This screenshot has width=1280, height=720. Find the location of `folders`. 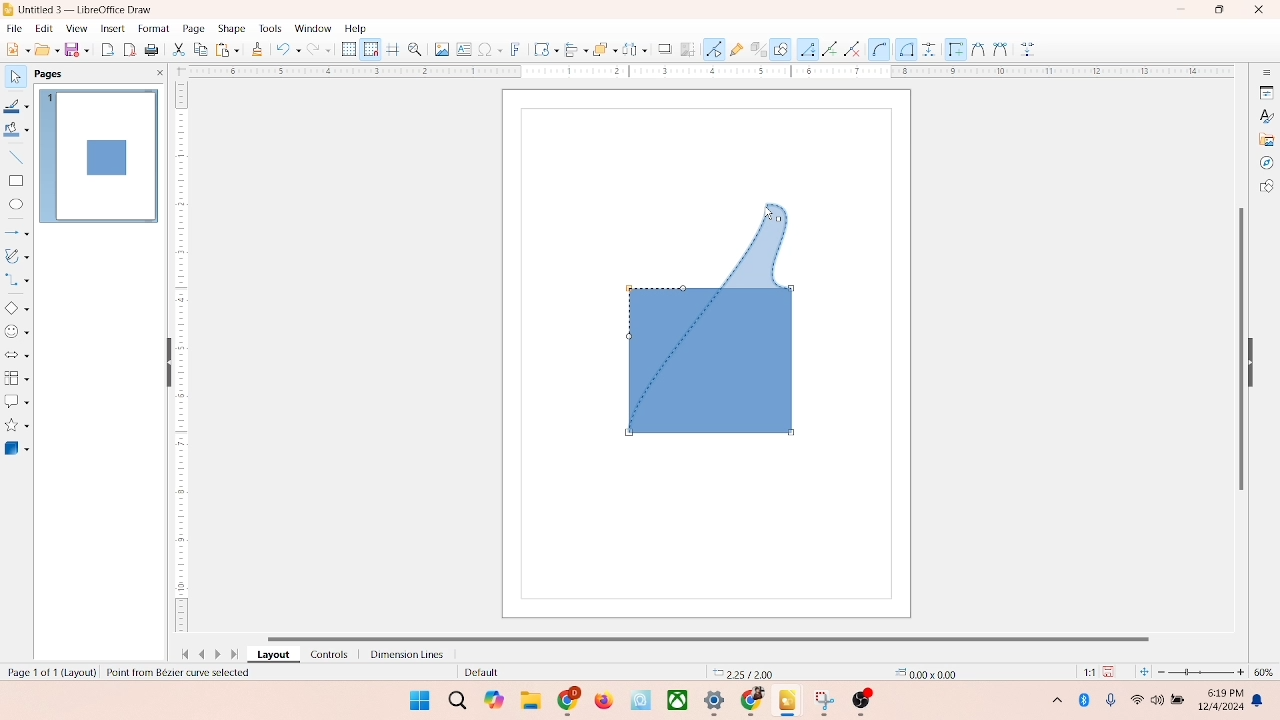

folders is located at coordinates (530, 698).